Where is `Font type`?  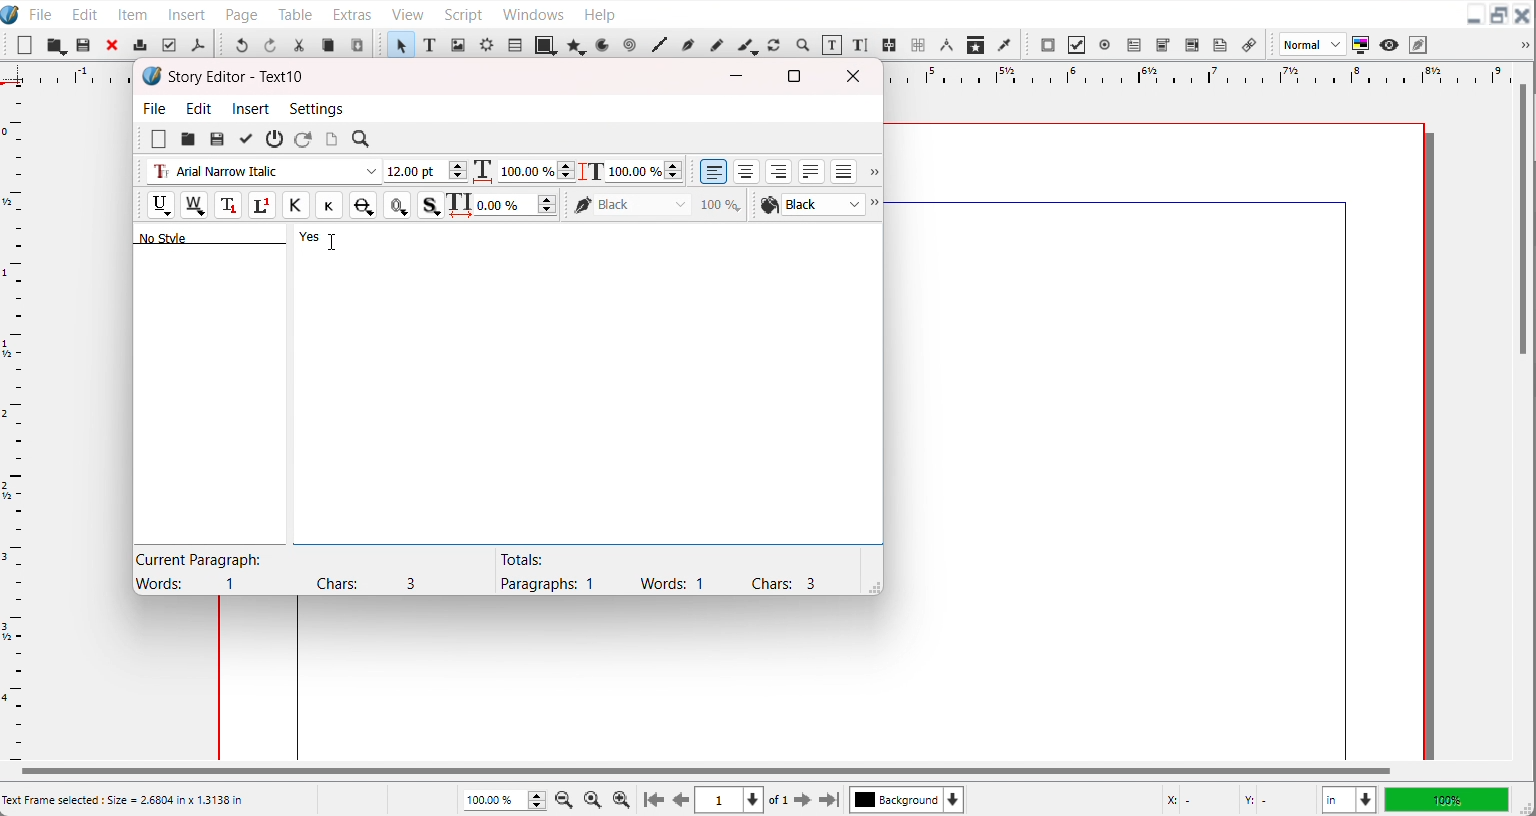 Font type is located at coordinates (262, 172).